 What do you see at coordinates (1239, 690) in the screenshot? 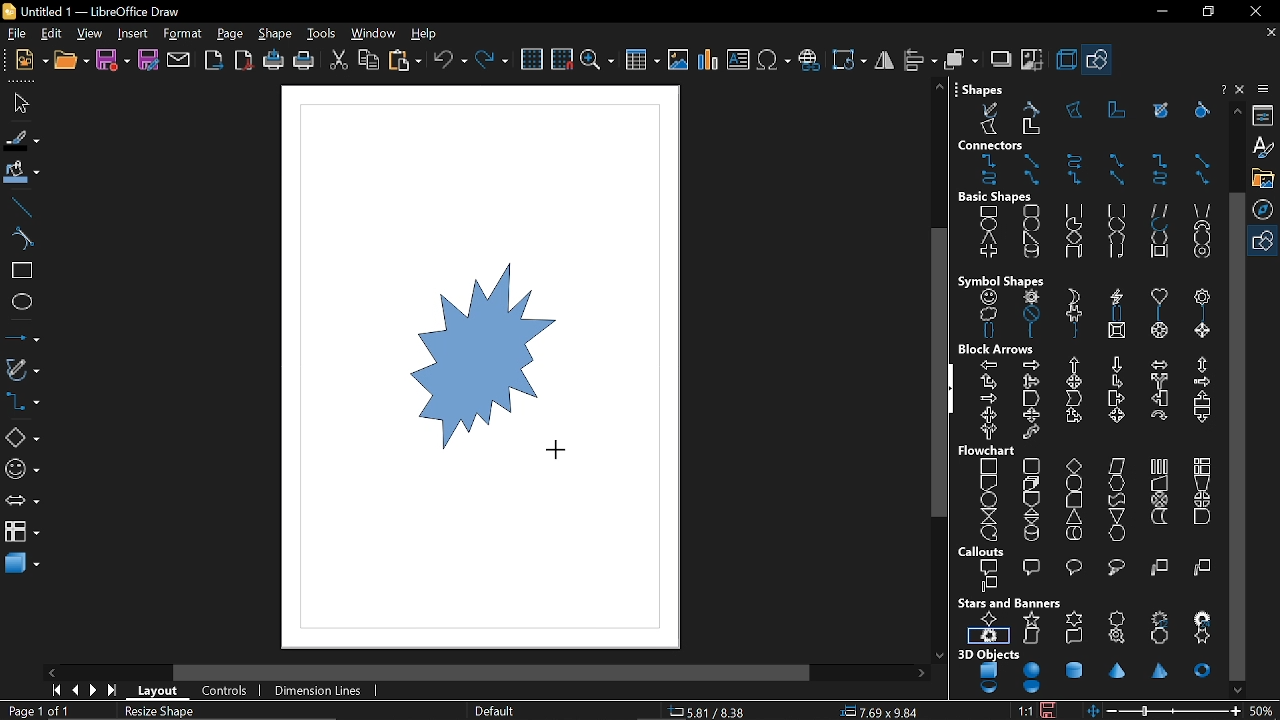
I see `Move down` at bounding box center [1239, 690].